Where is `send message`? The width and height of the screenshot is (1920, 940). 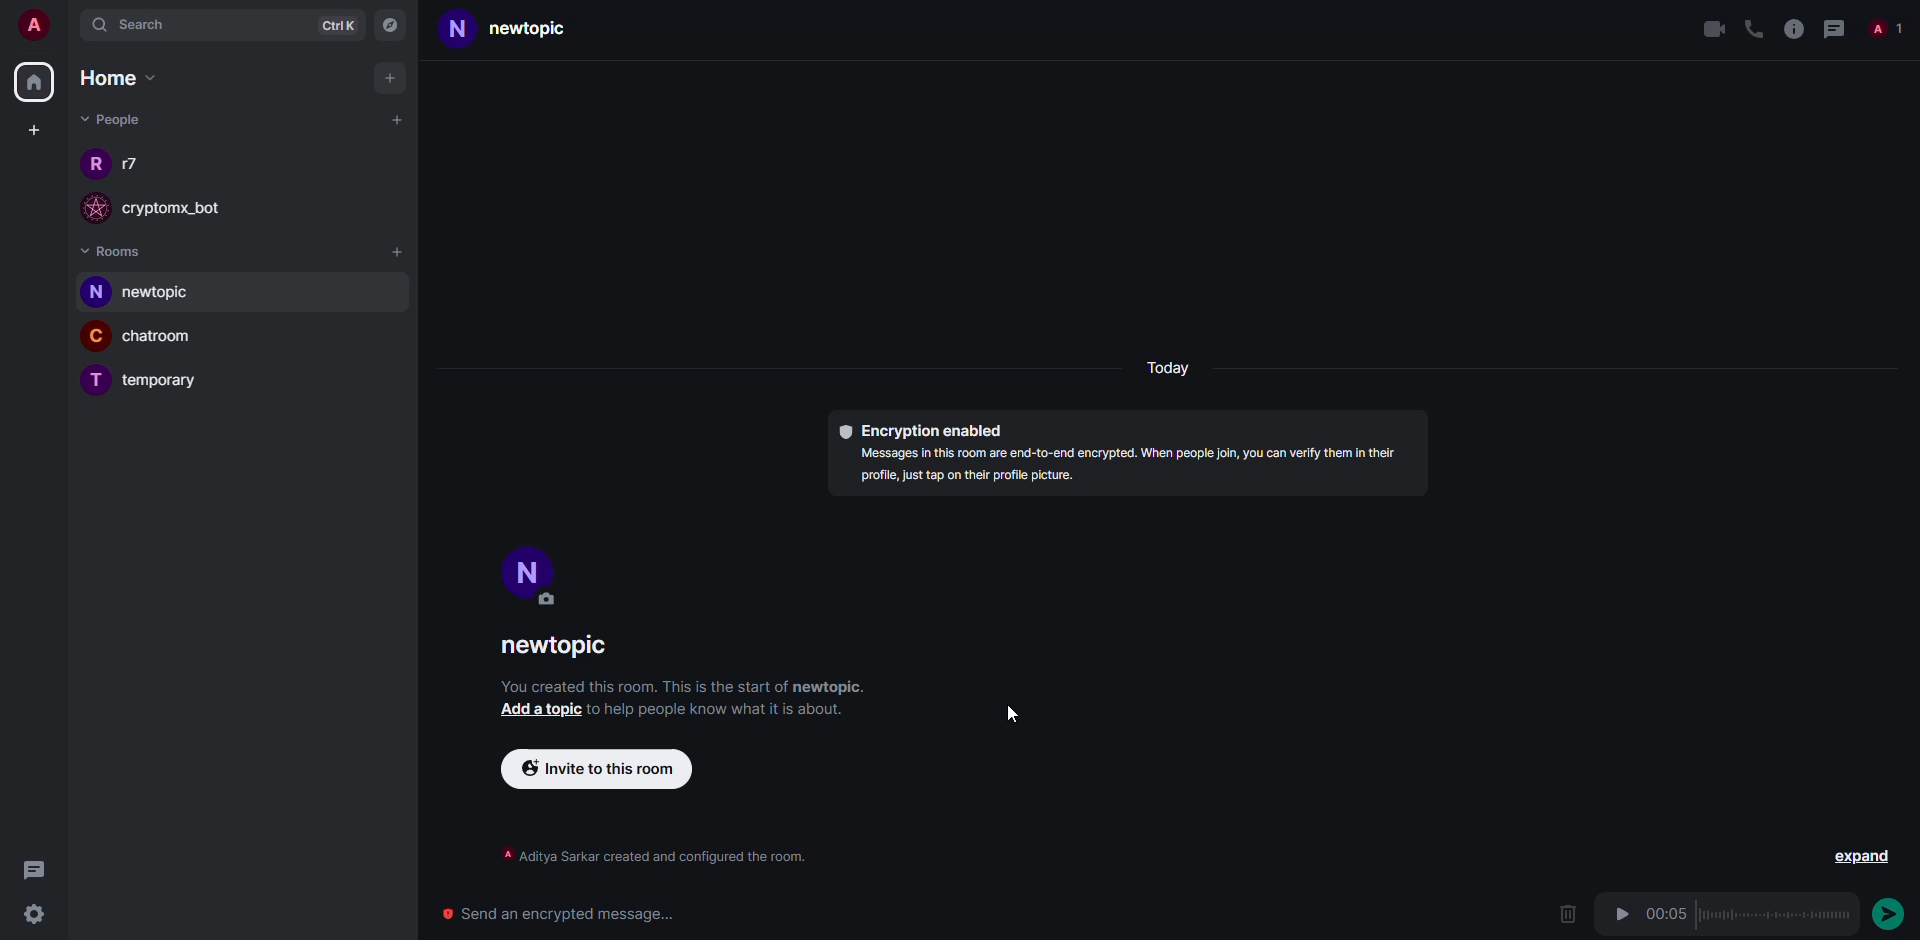 send message is located at coordinates (1889, 913).